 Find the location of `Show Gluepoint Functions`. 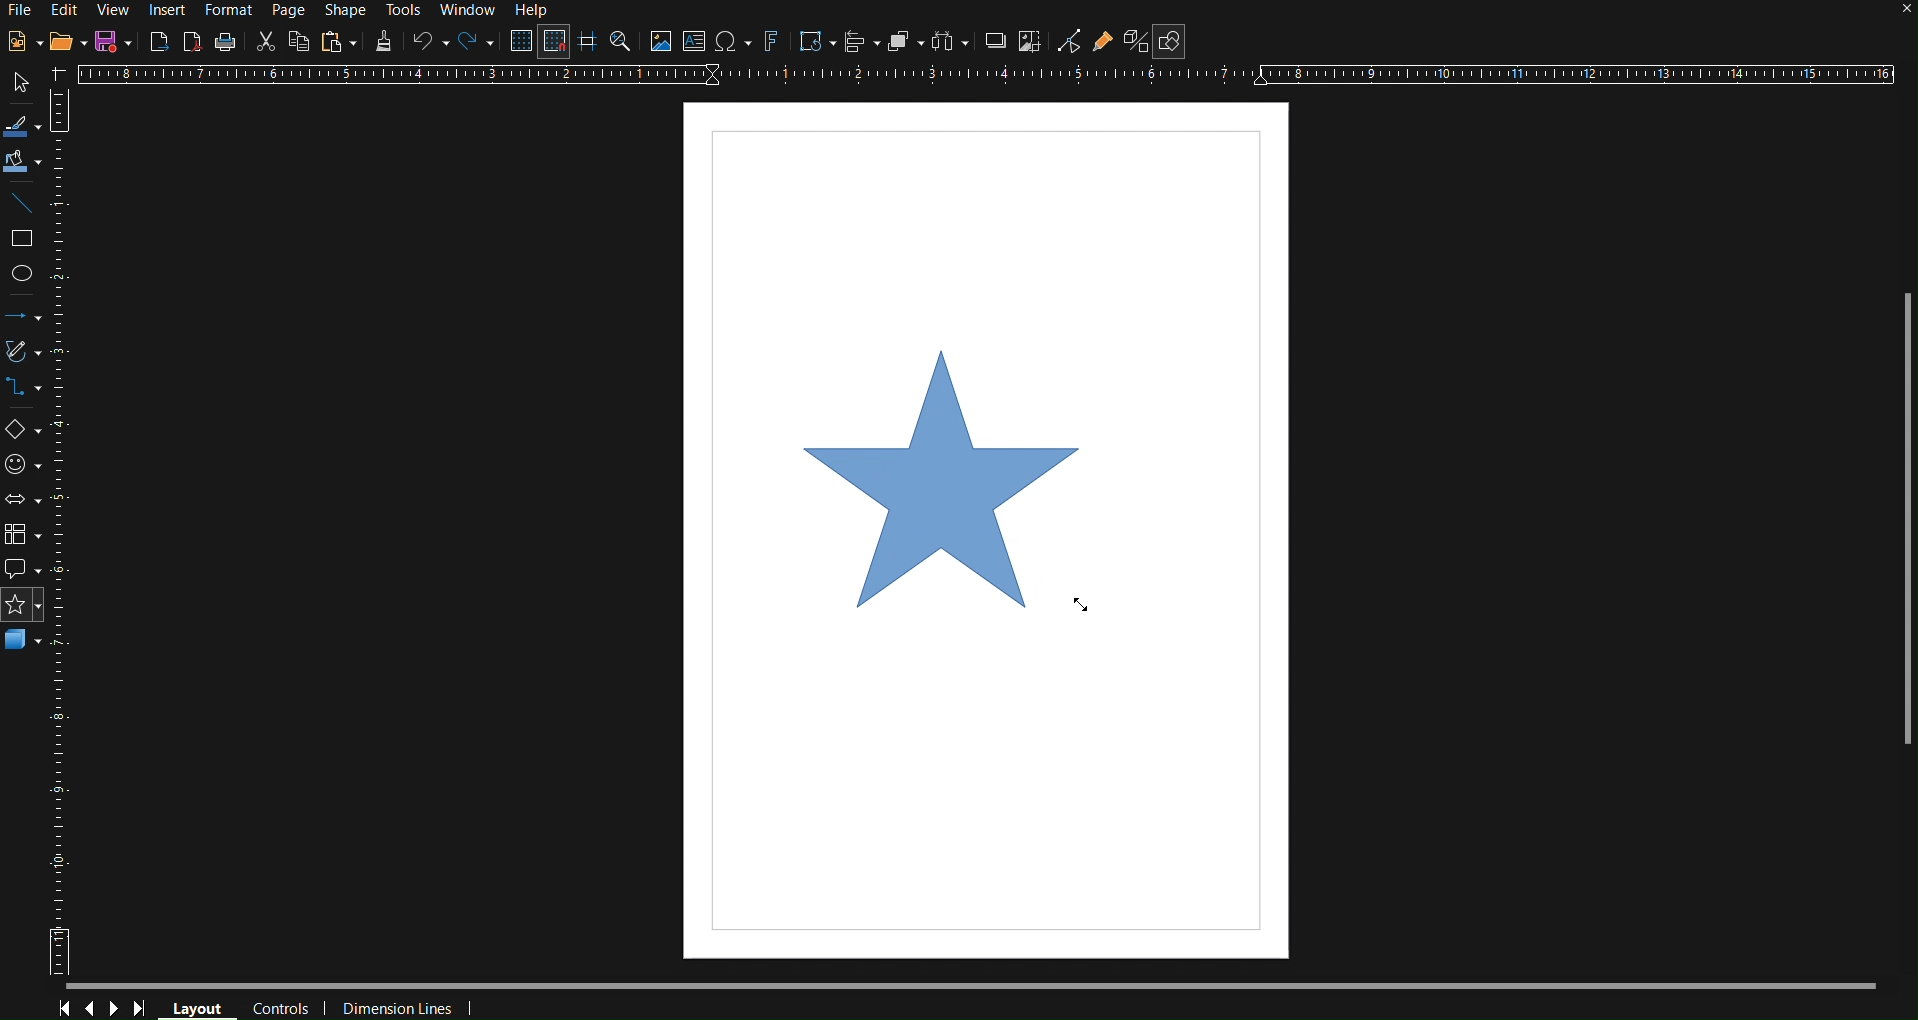

Show Gluepoint Functions is located at coordinates (1105, 42).